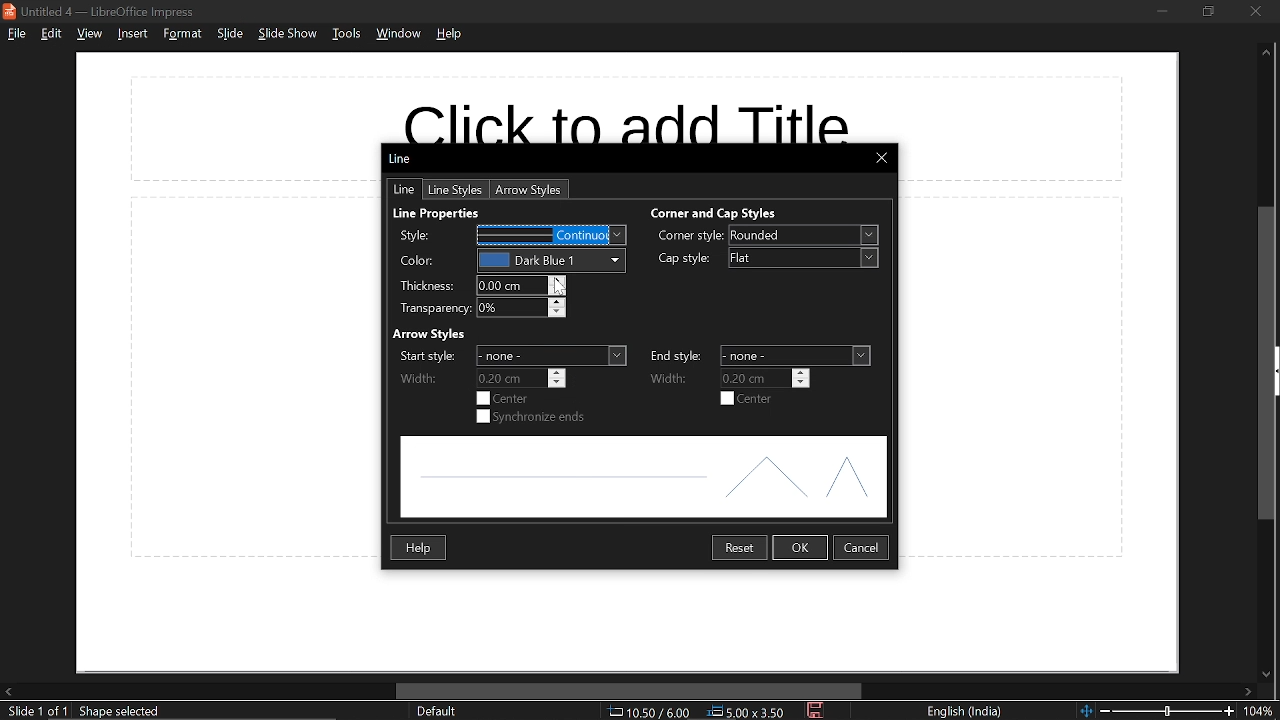 The height and width of the screenshot is (720, 1280). What do you see at coordinates (450, 33) in the screenshot?
I see `help` at bounding box center [450, 33].